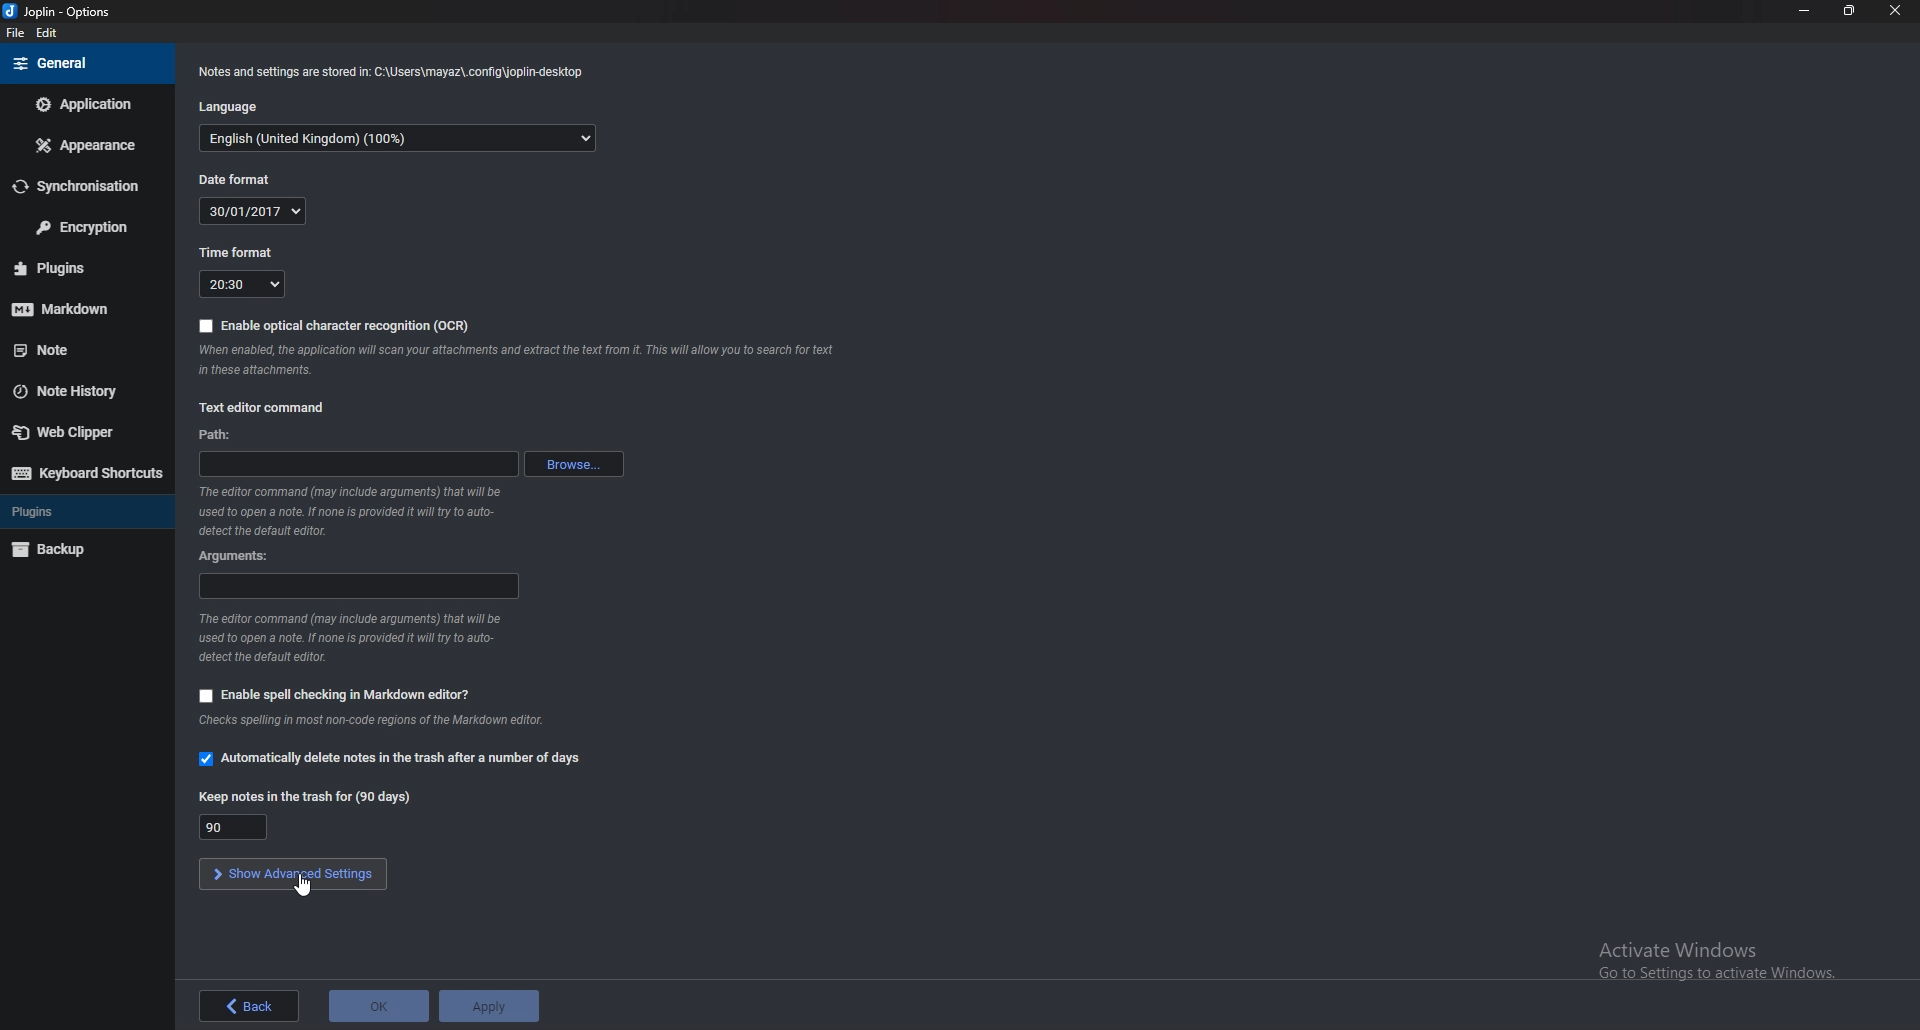 This screenshot has height=1030, width=1920. What do you see at coordinates (75, 308) in the screenshot?
I see `Mark down` at bounding box center [75, 308].